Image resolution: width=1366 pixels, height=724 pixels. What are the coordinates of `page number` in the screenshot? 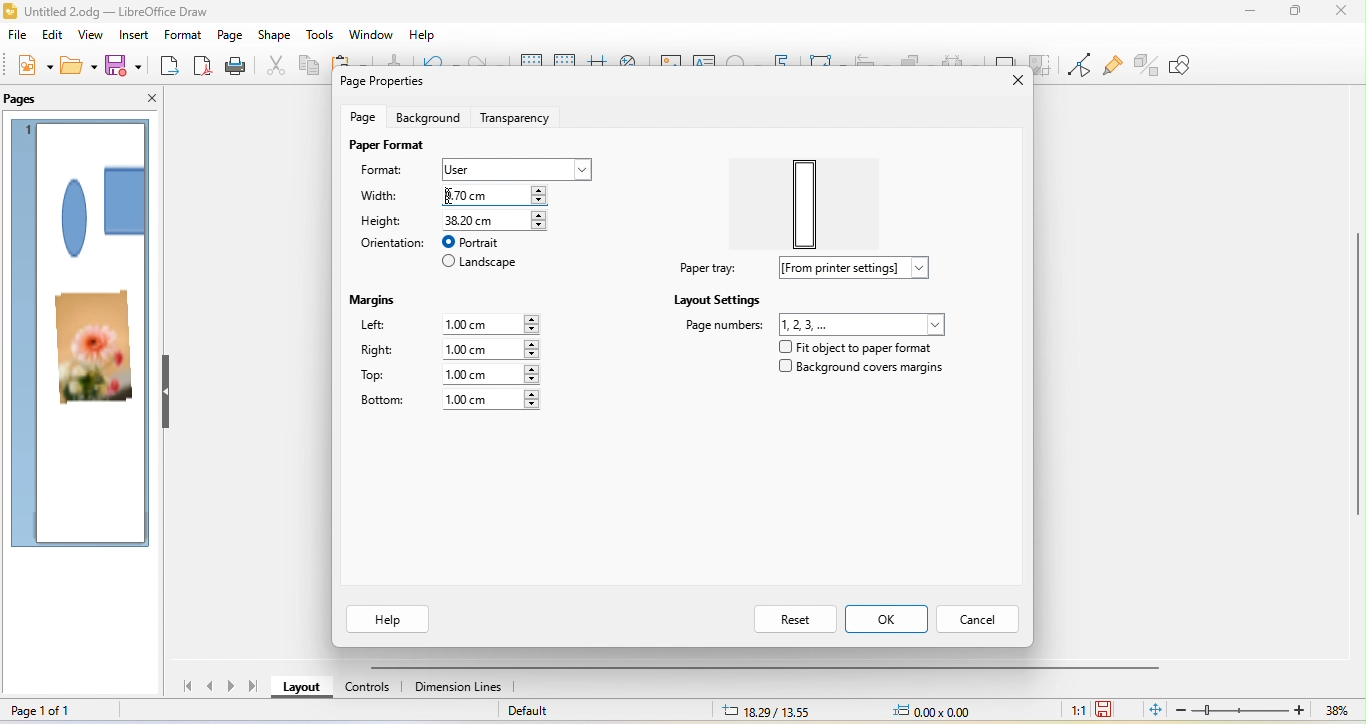 It's located at (815, 323).